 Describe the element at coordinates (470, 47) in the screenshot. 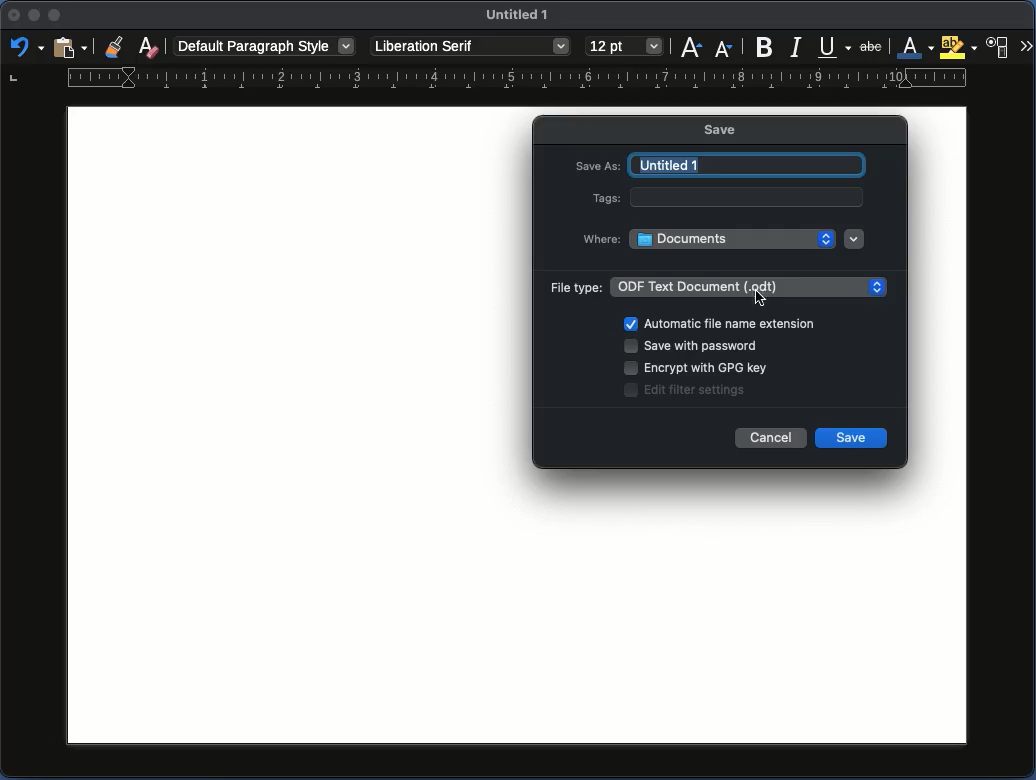

I see `Font style` at that location.